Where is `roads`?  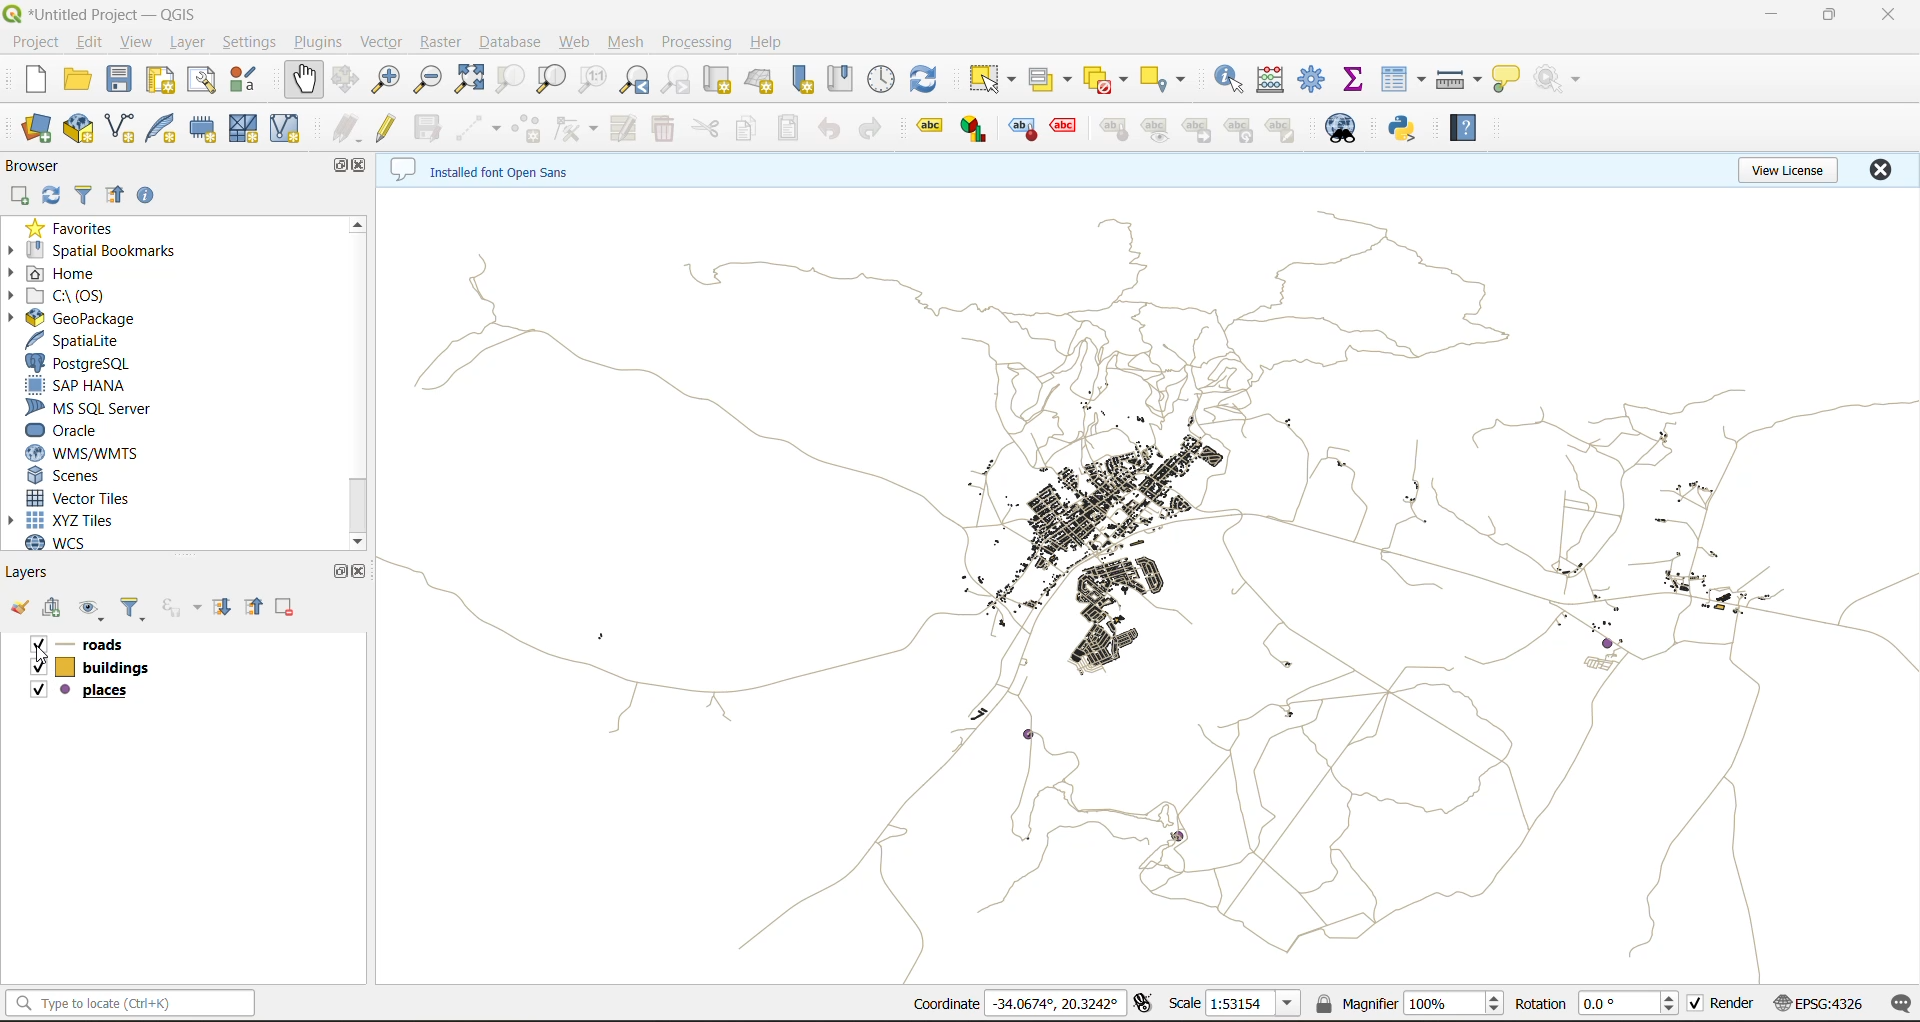
roads is located at coordinates (113, 645).